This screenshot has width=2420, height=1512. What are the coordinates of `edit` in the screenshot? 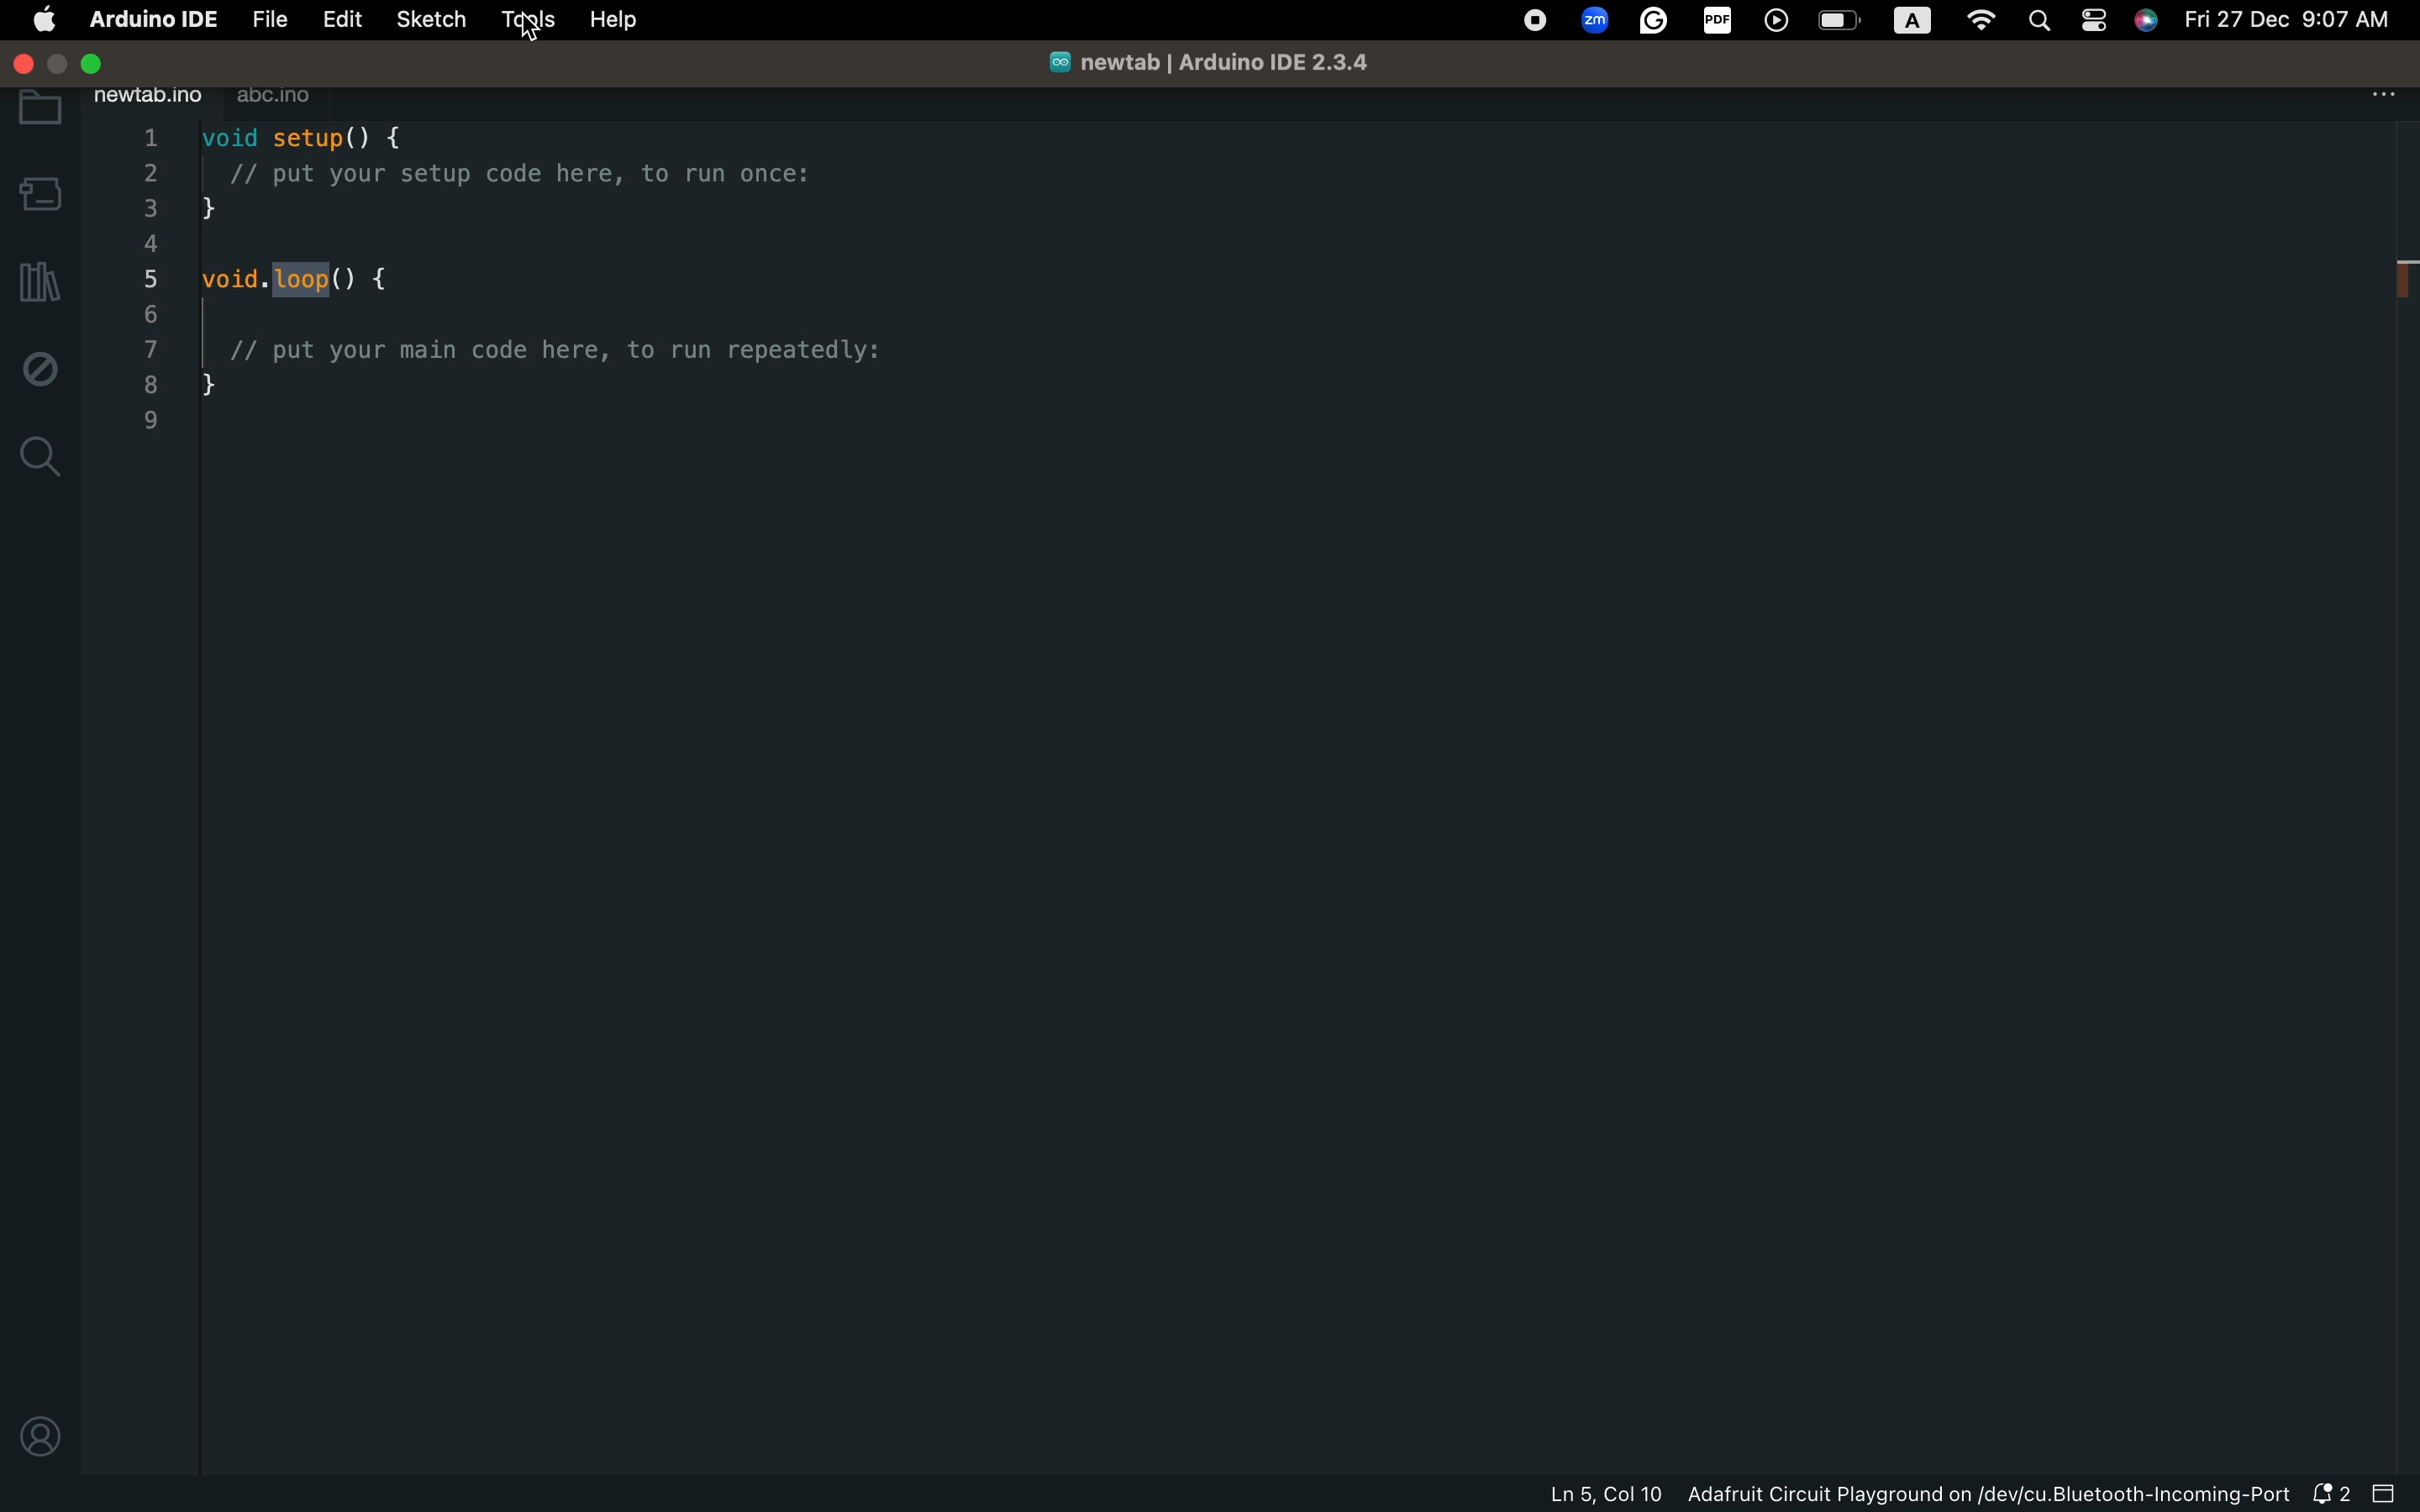 It's located at (344, 20).